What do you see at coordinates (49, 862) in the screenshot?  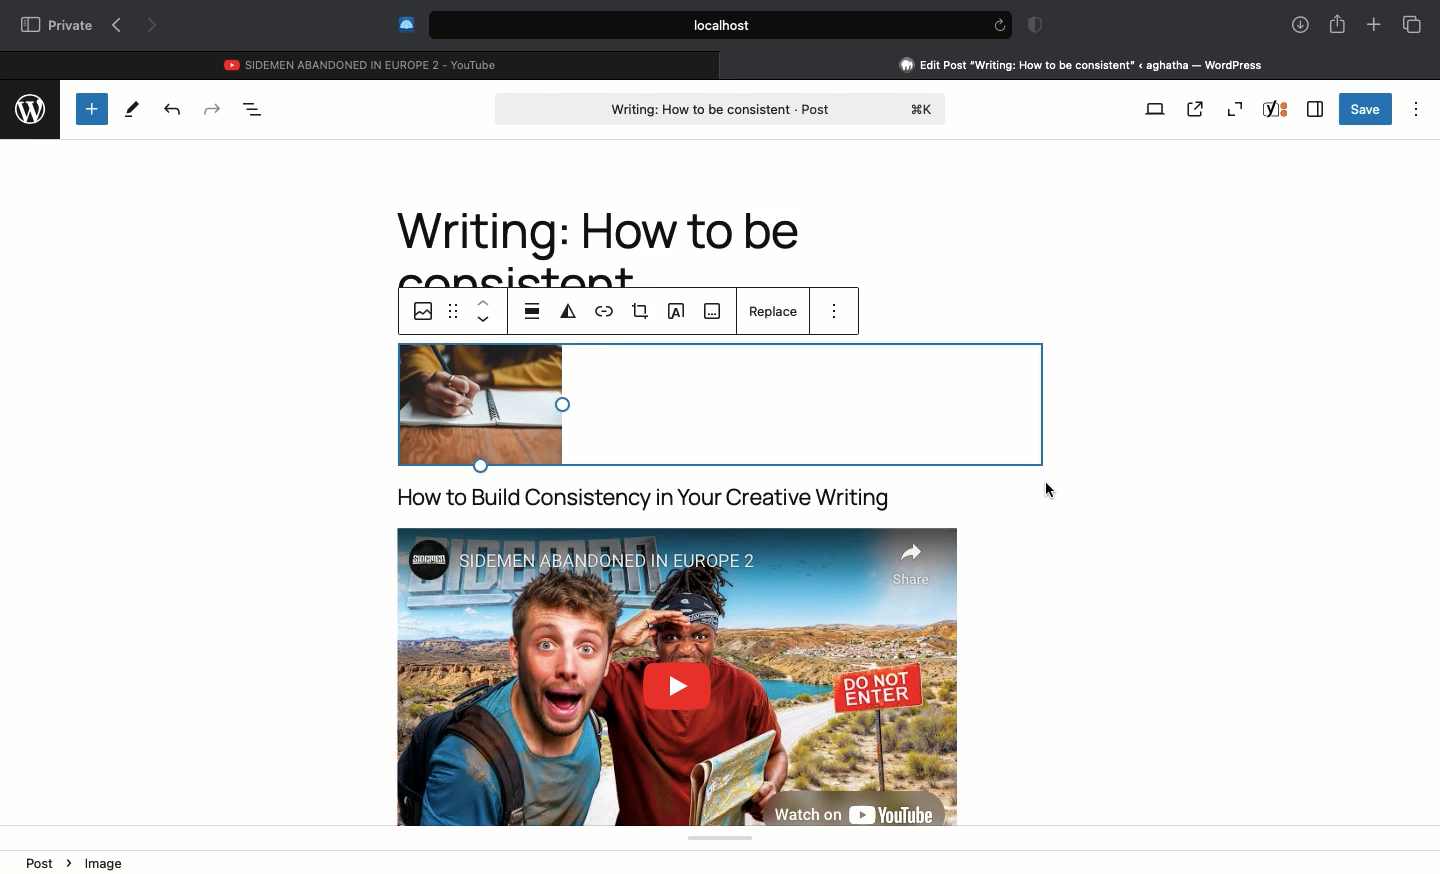 I see `Post >` at bounding box center [49, 862].